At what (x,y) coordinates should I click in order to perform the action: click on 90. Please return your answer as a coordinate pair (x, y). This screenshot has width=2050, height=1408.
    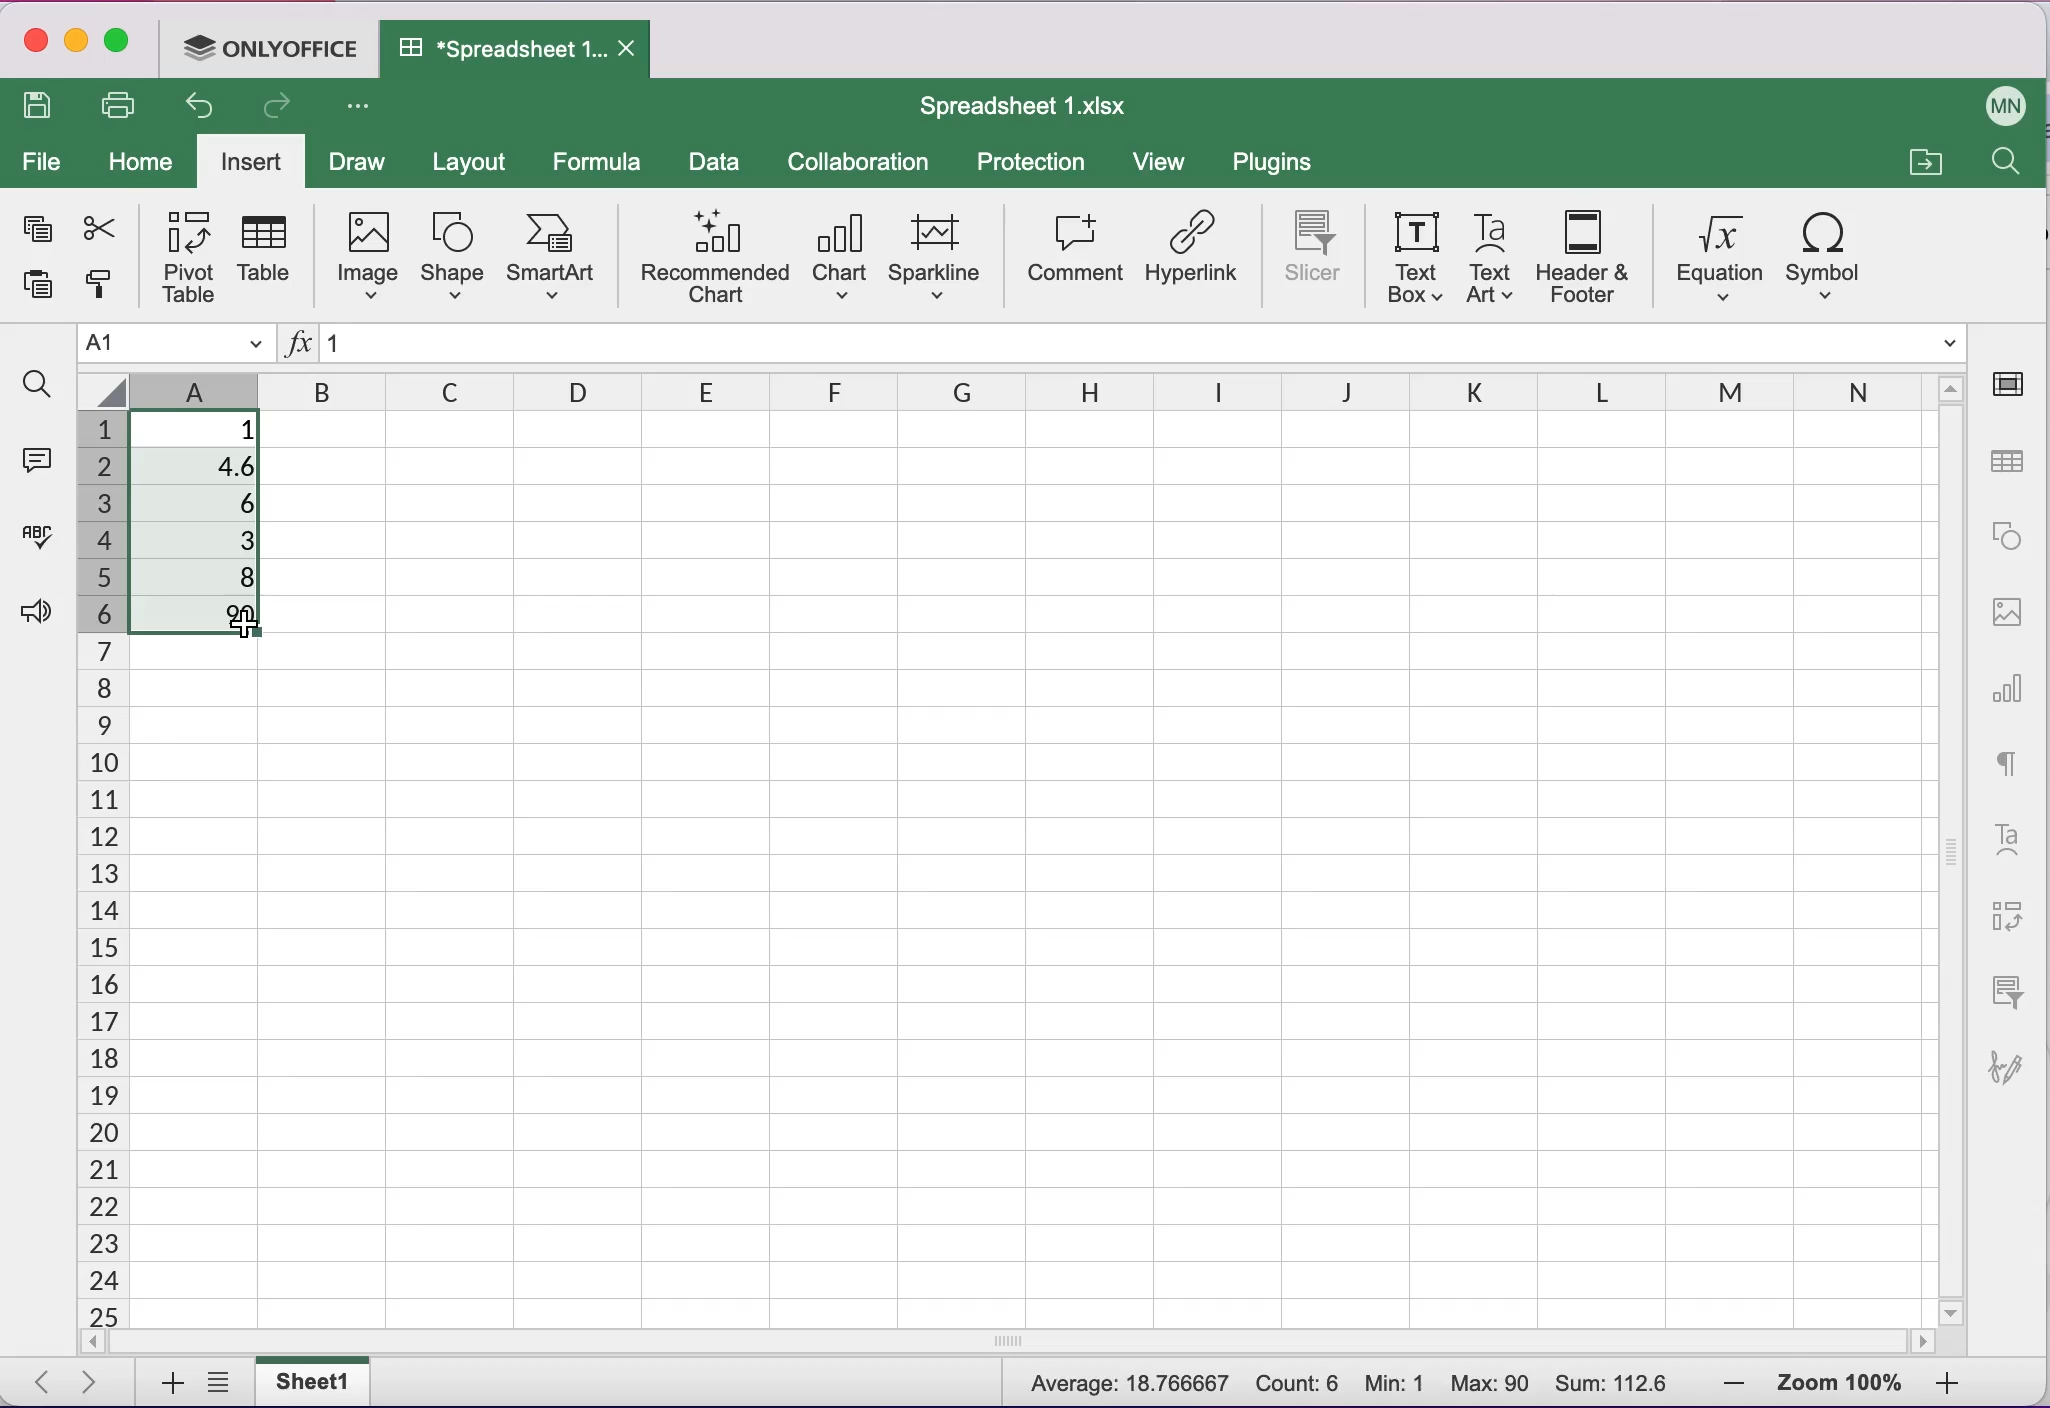
    Looking at the image, I should click on (202, 617).